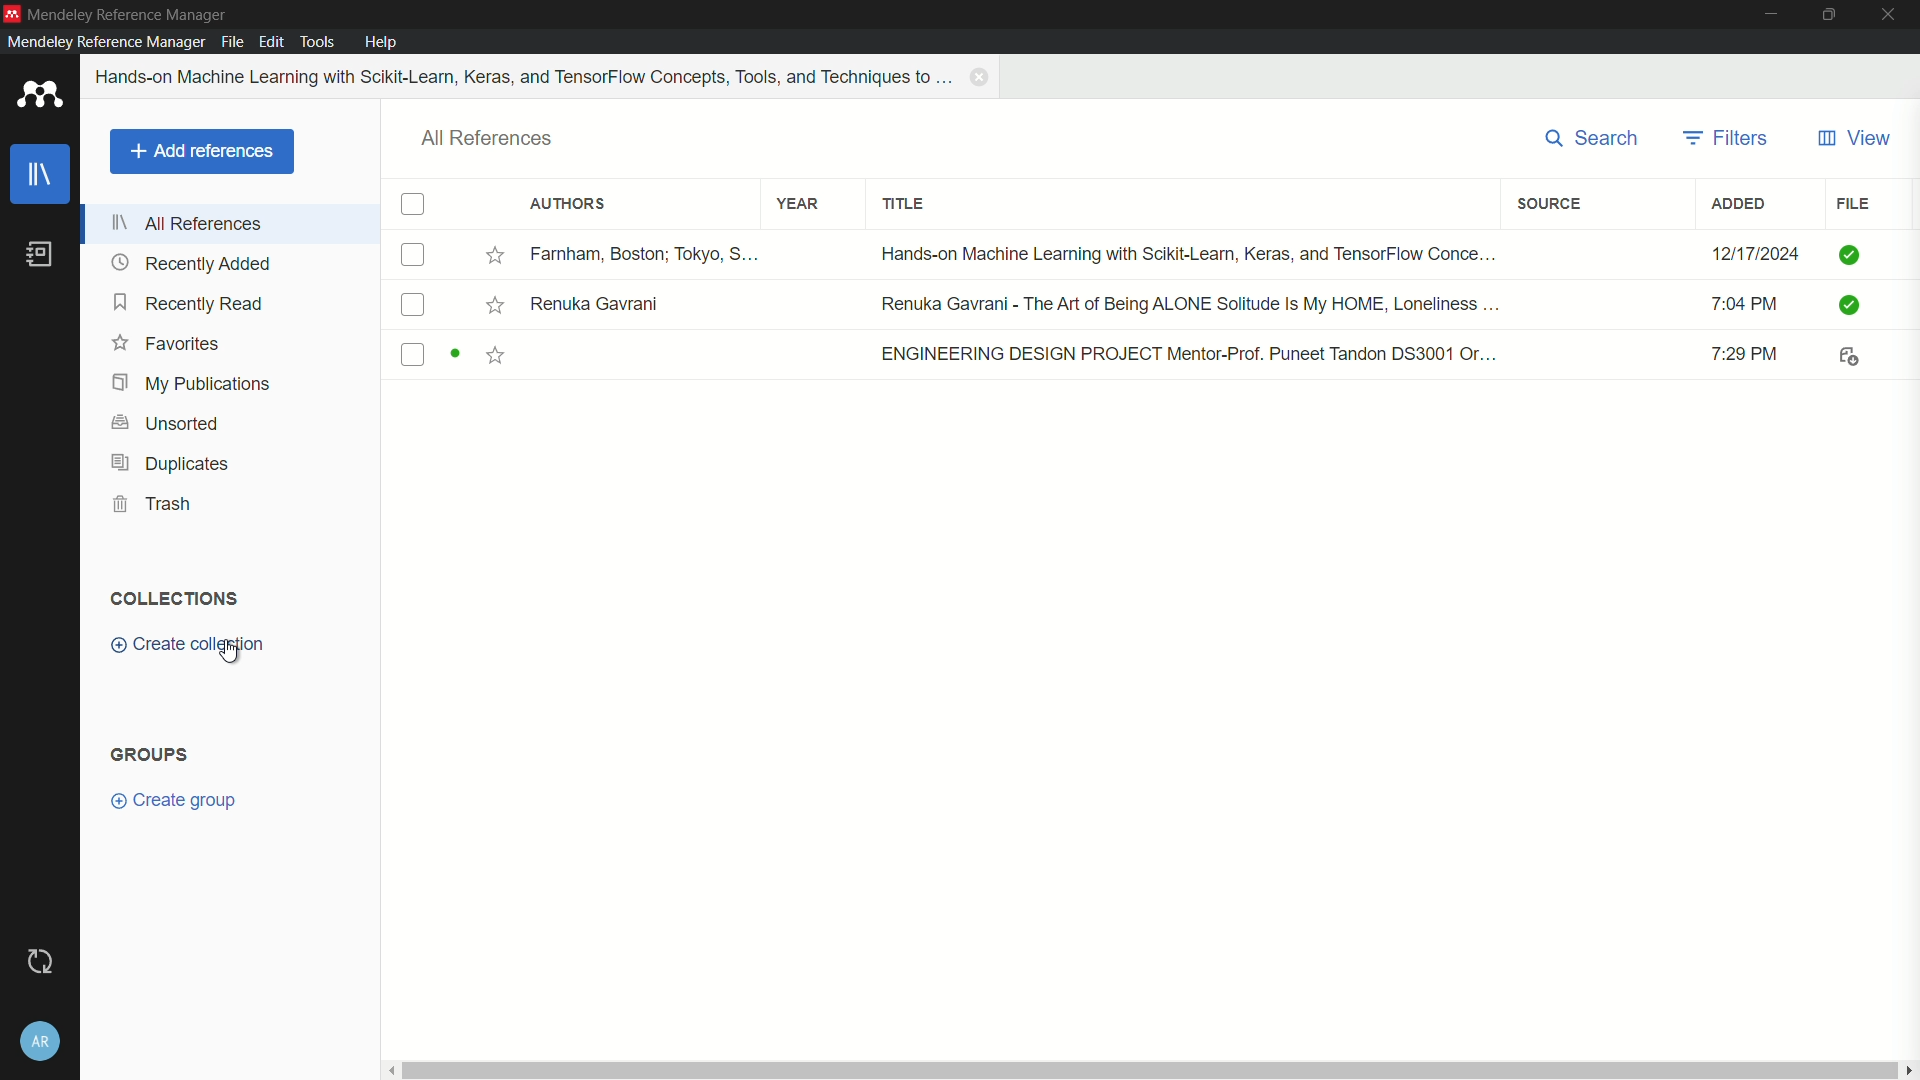  I want to click on minimize, so click(1772, 14).